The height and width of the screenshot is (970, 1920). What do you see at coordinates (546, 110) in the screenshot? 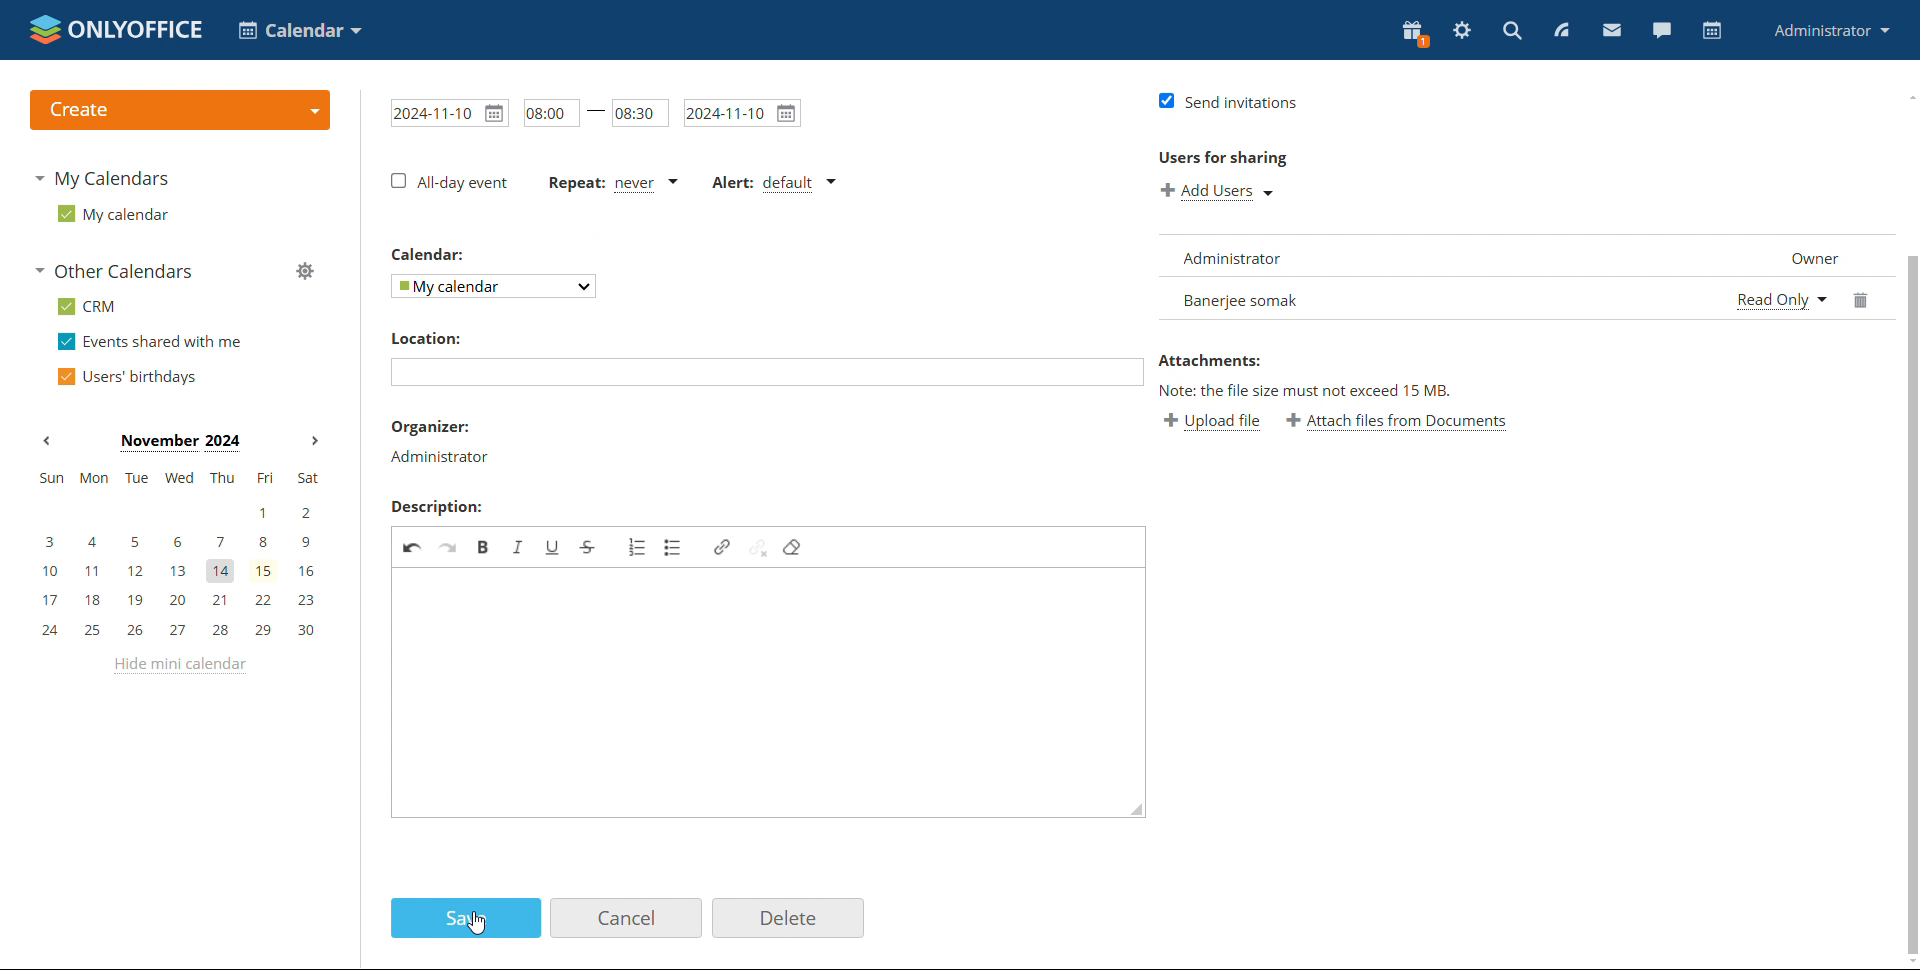
I see `start time` at bounding box center [546, 110].